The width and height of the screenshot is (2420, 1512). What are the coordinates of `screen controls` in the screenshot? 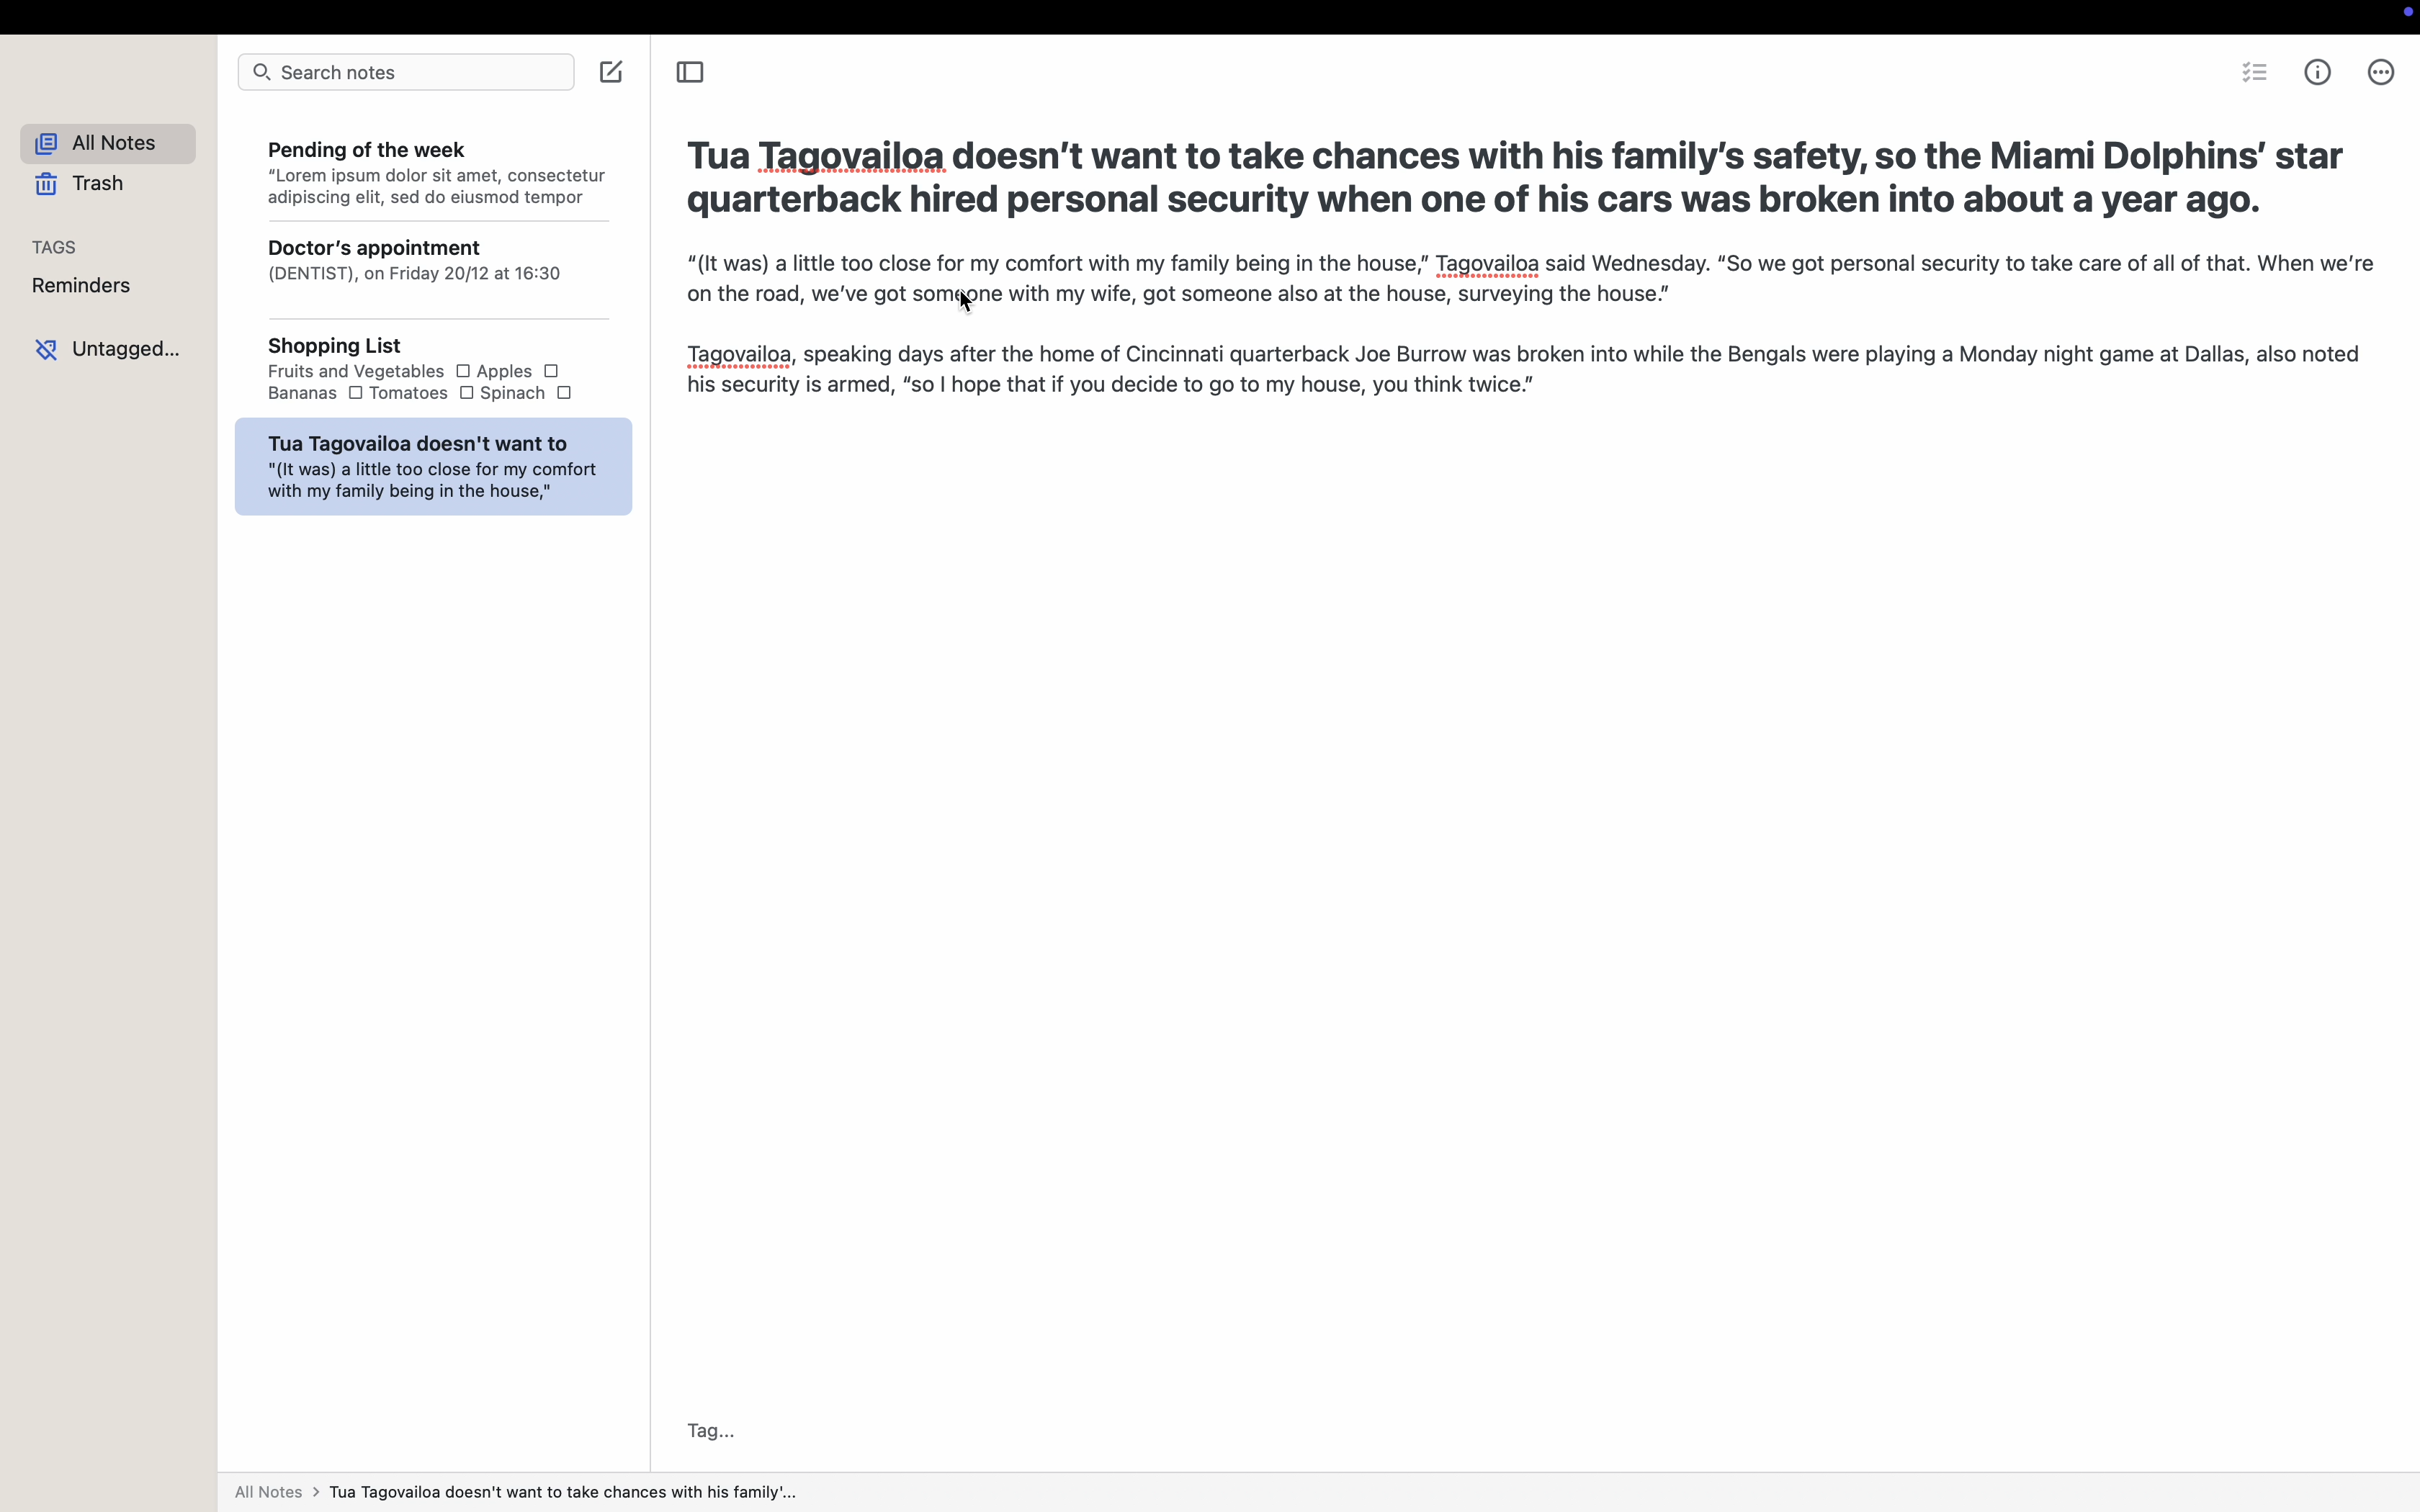 It's located at (2403, 16).